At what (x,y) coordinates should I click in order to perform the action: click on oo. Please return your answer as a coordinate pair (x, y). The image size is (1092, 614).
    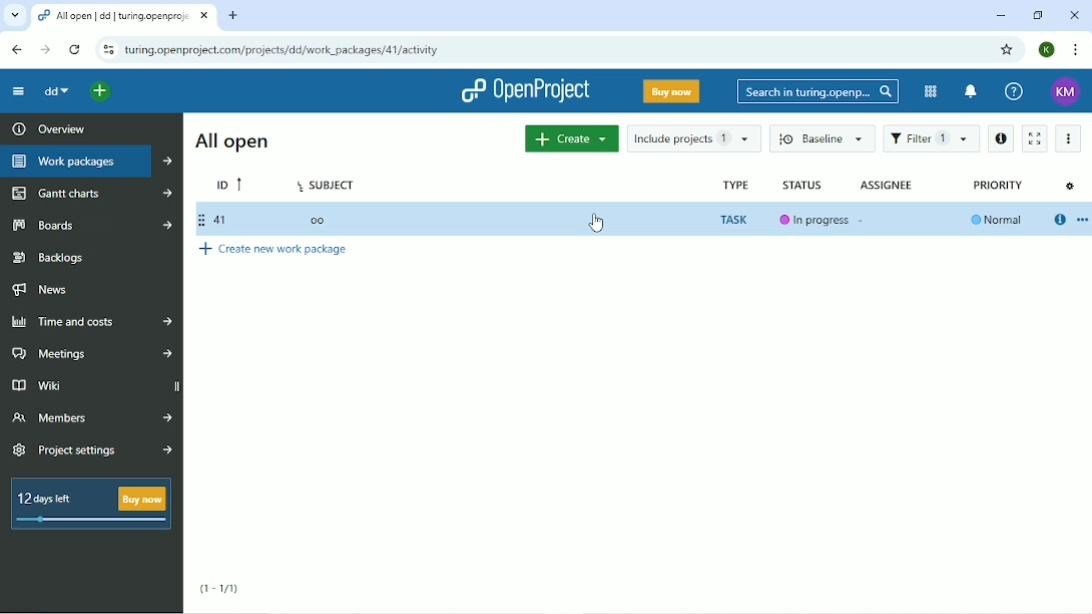
    Looking at the image, I should click on (320, 221).